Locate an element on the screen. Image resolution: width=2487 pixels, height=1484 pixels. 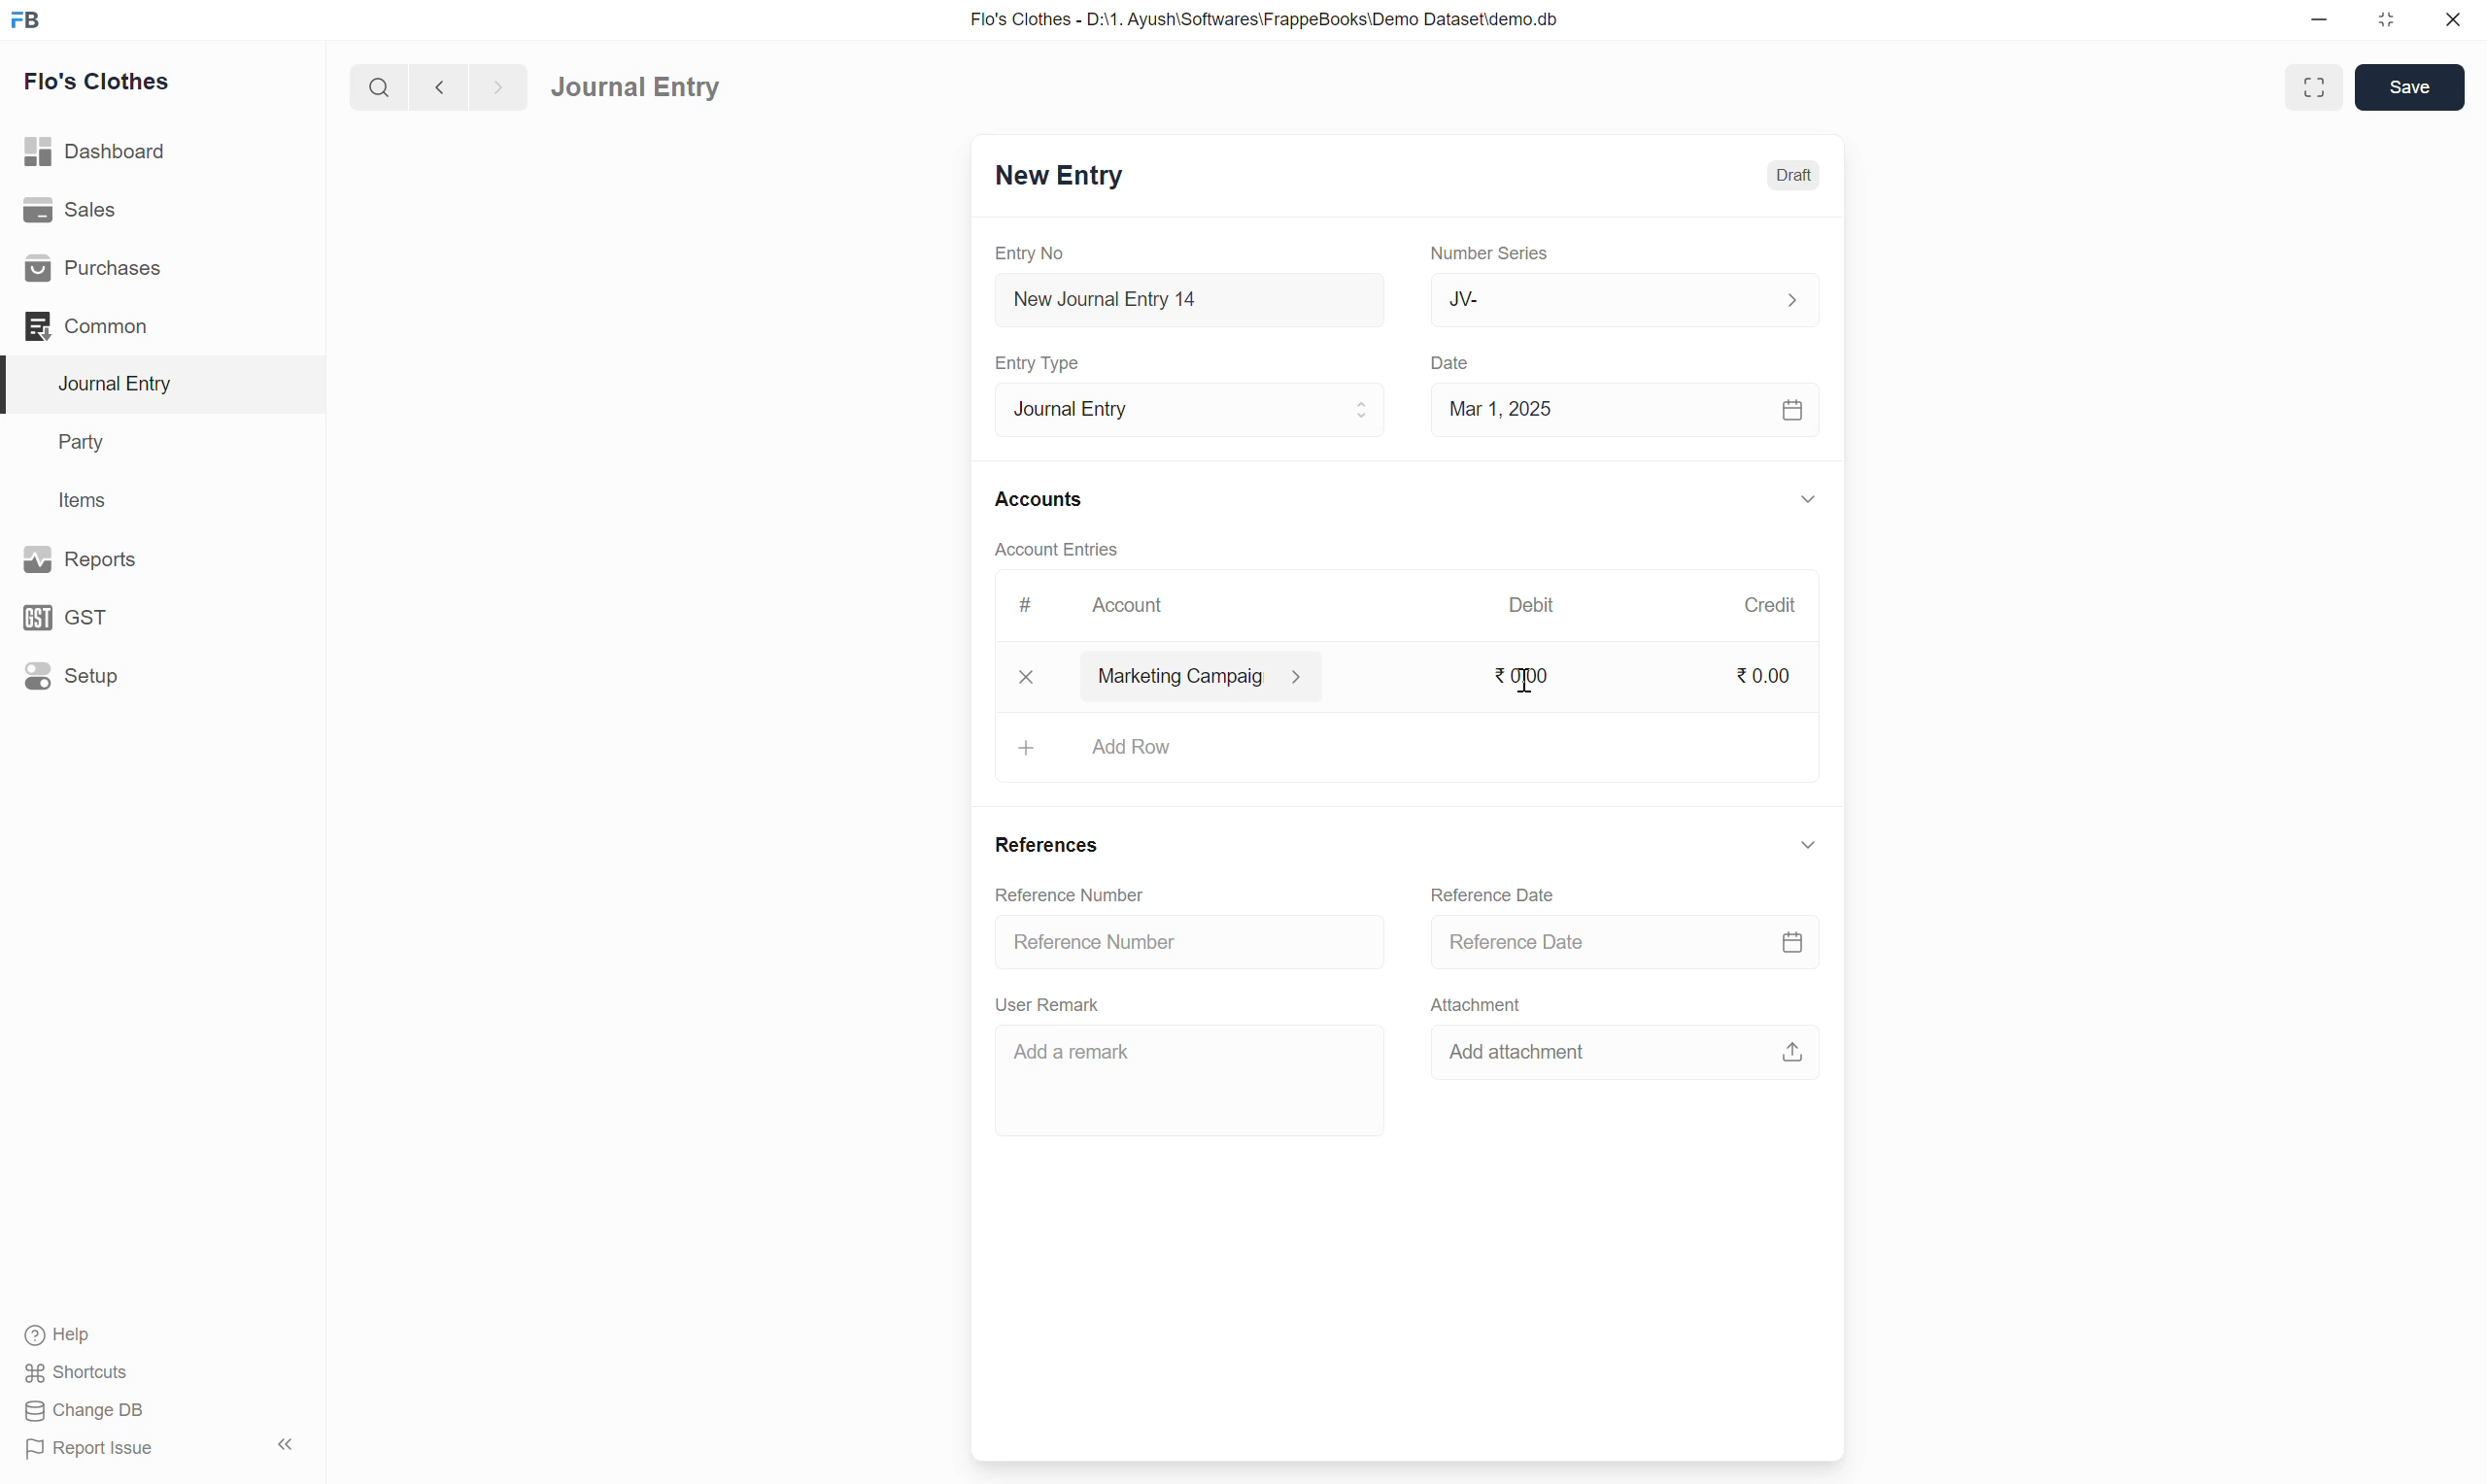
Party is located at coordinates (87, 444).